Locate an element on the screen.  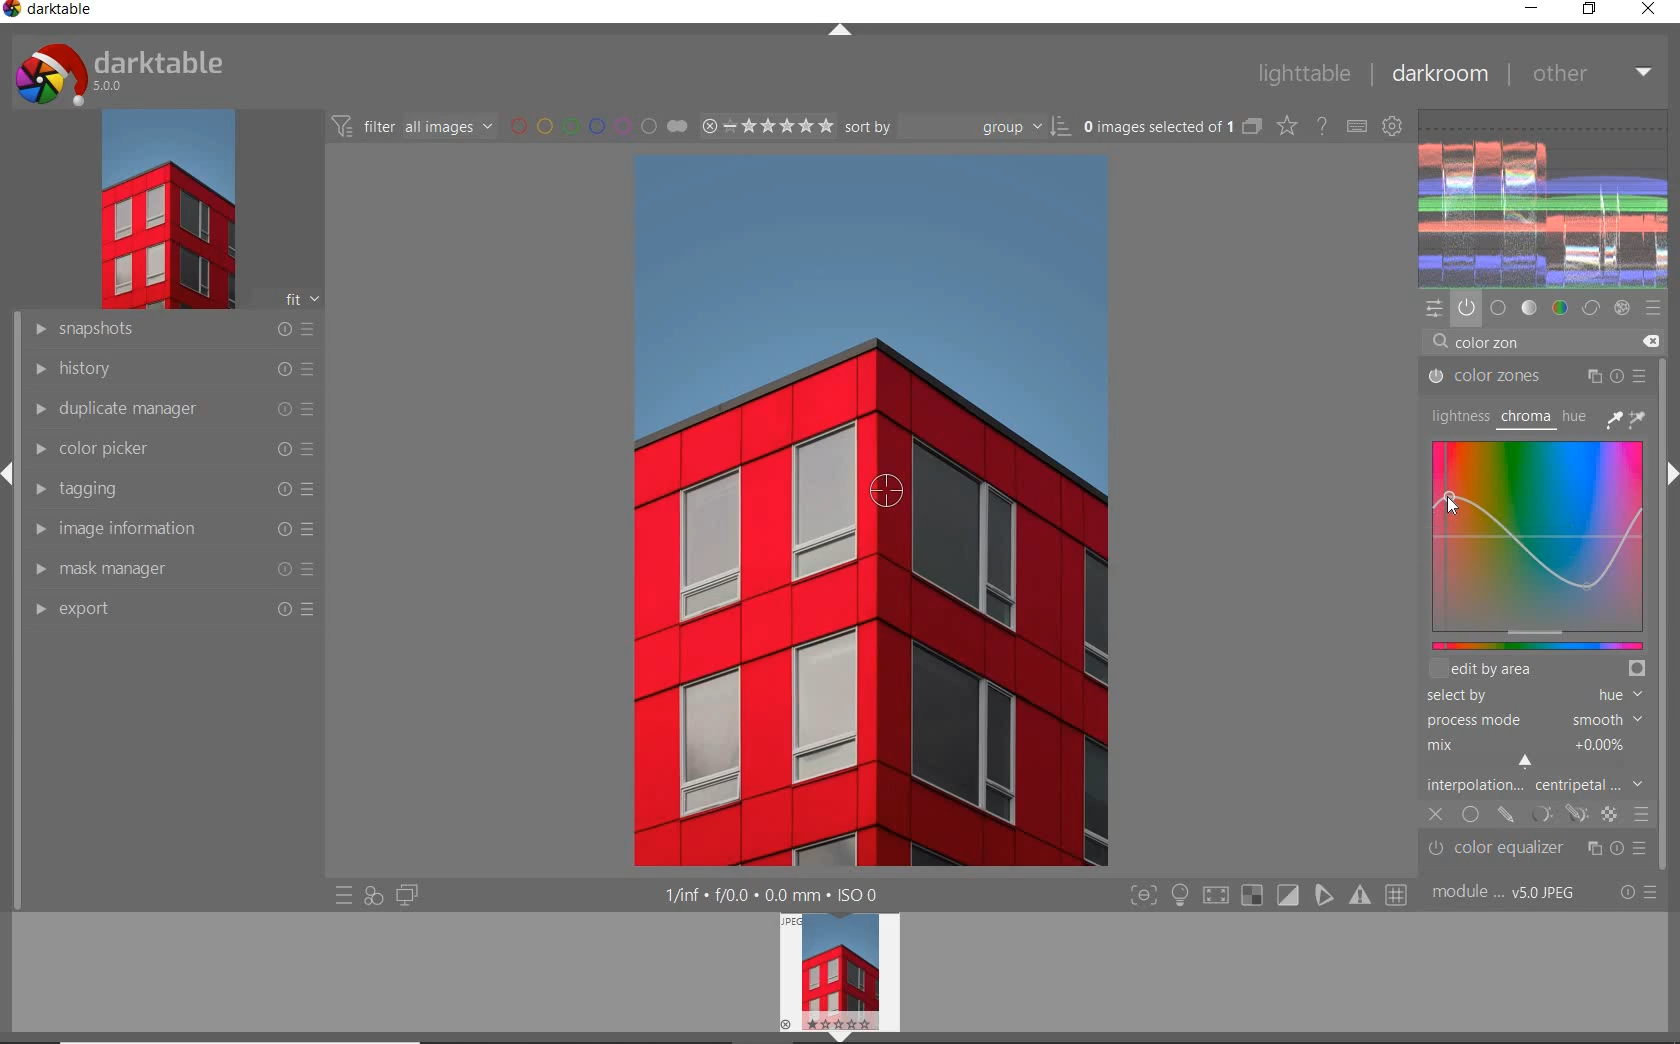
dakroom is located at coordinates (1438, 73).